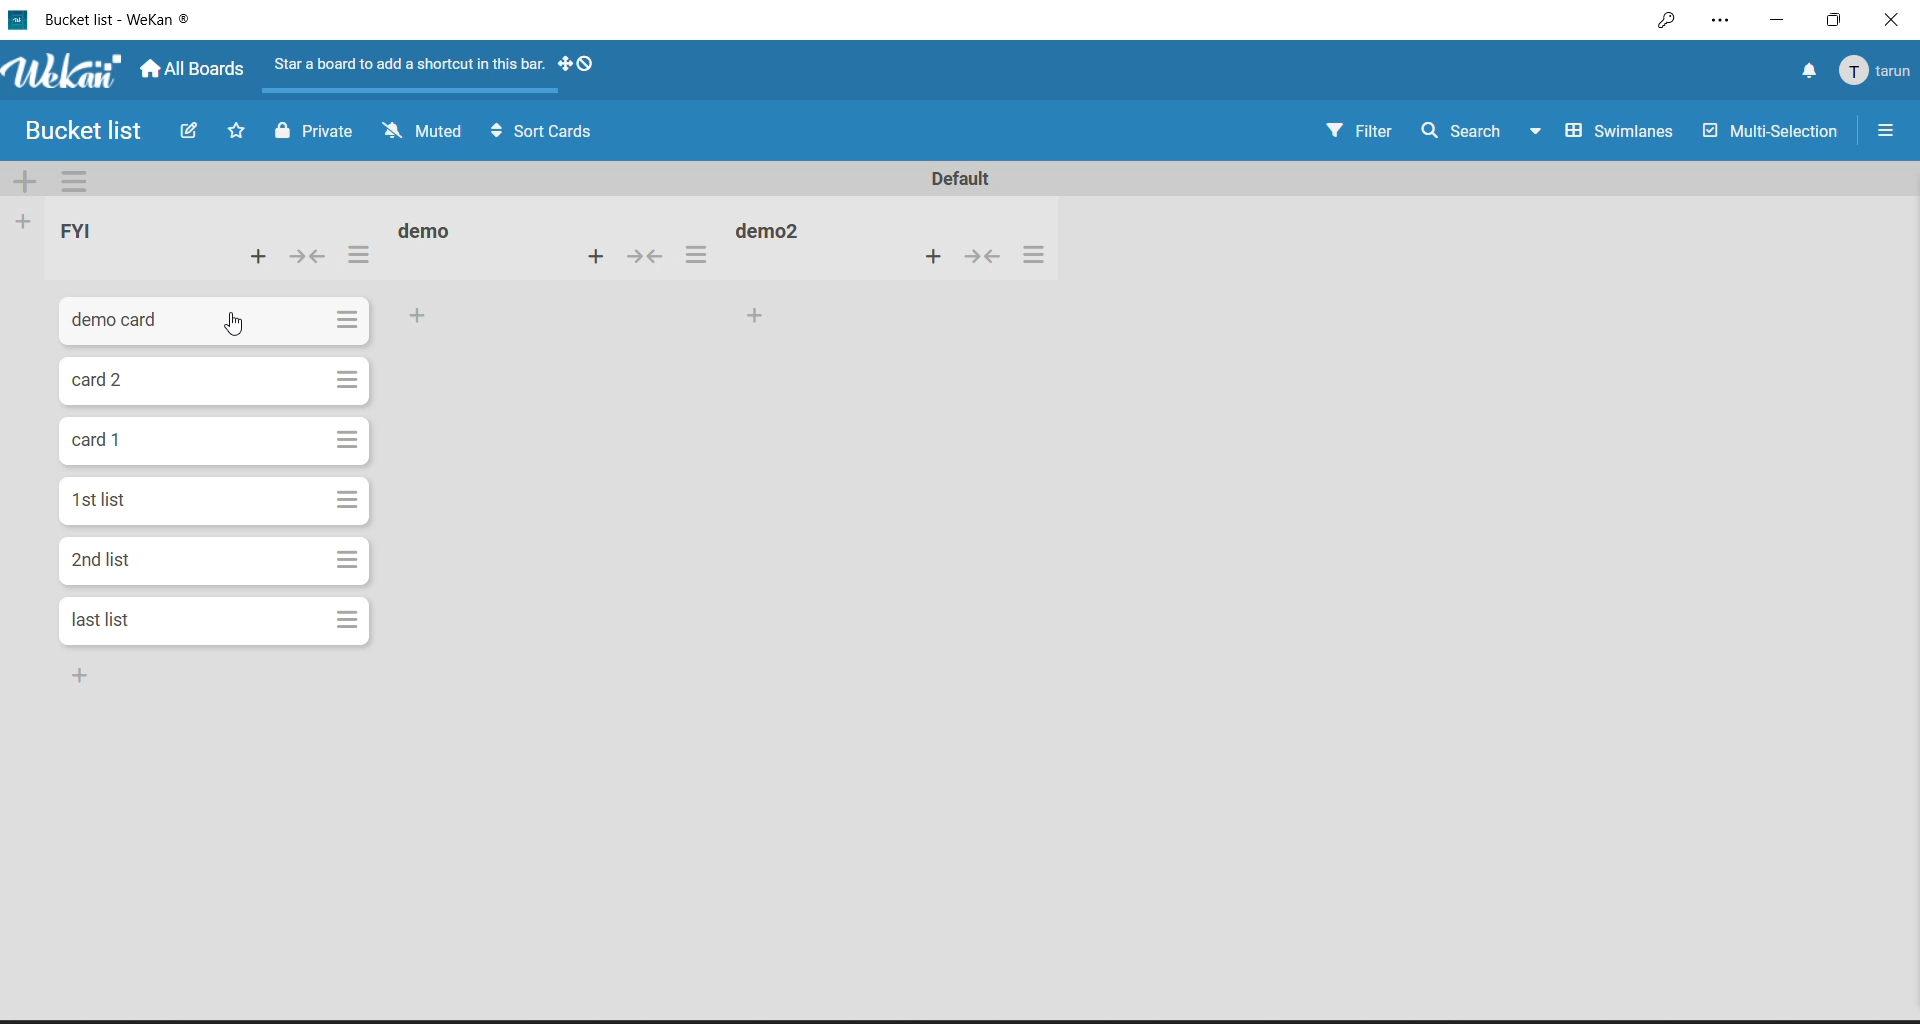 The height and width of the screenshot is (1024, 1920). I want to click on list title, so click(83, 233).